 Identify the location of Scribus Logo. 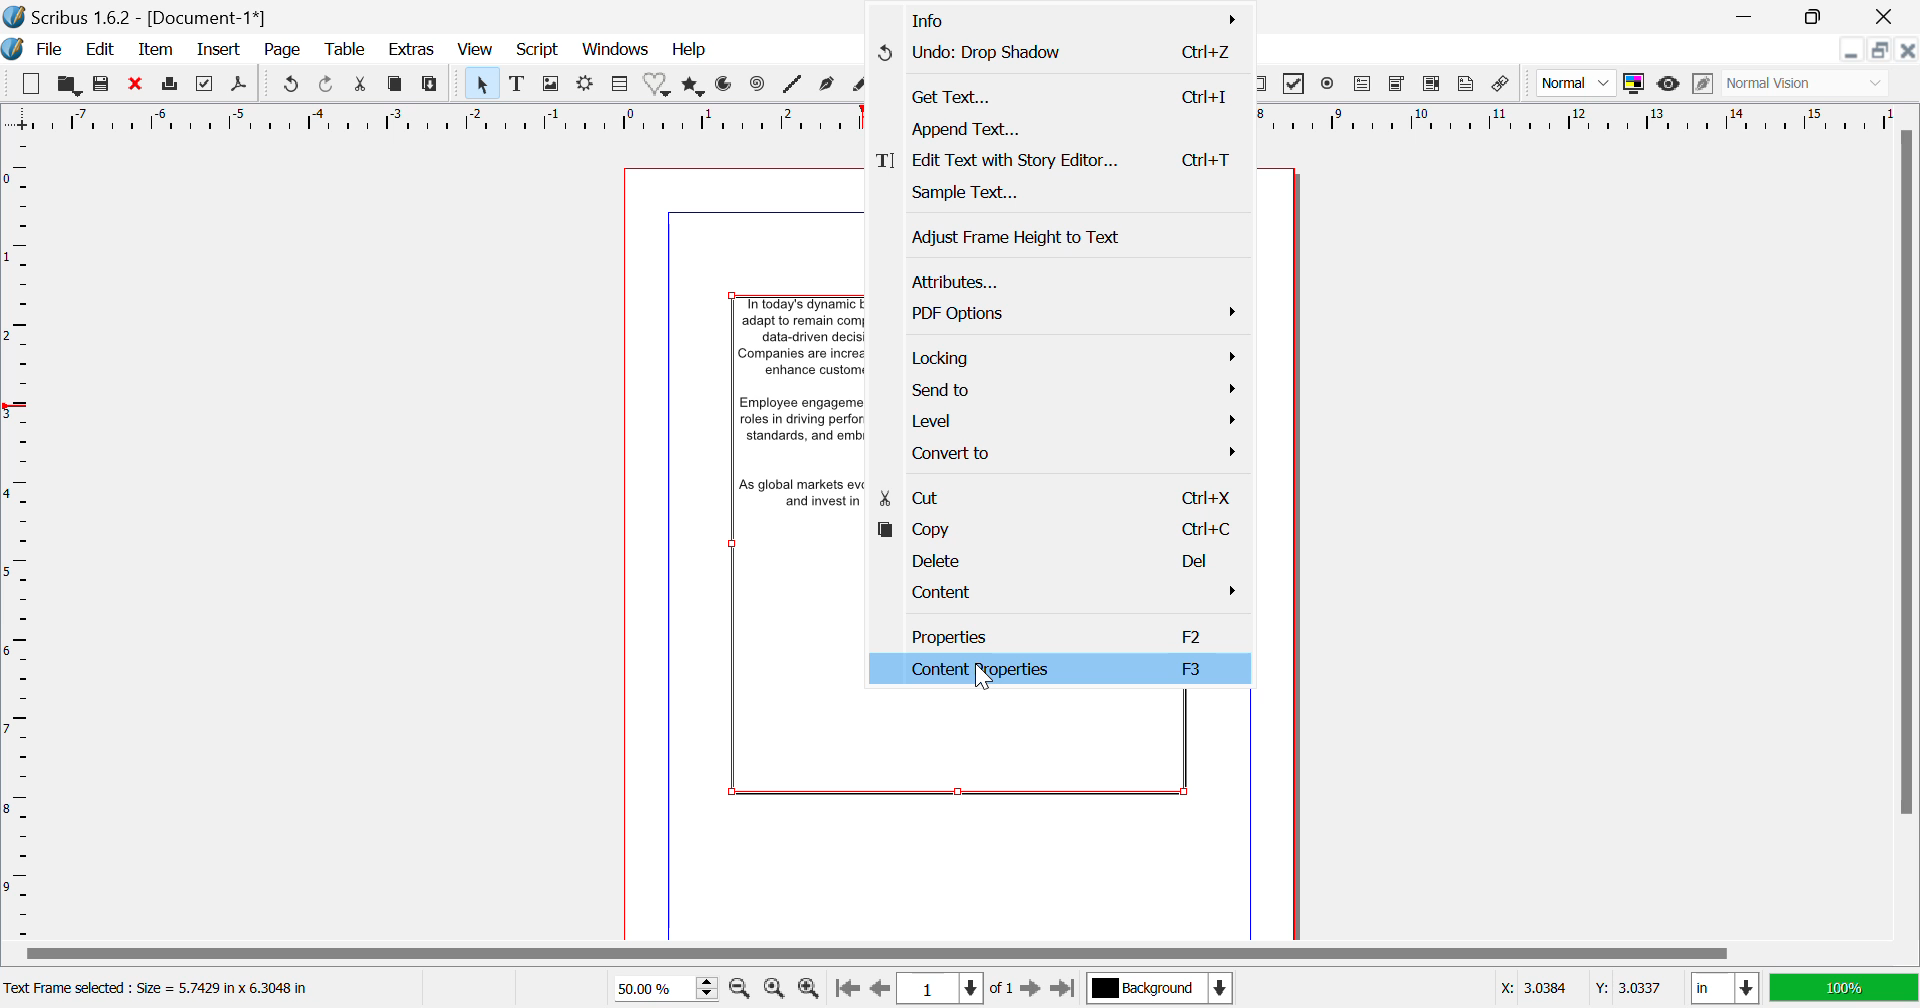
(12, 50).